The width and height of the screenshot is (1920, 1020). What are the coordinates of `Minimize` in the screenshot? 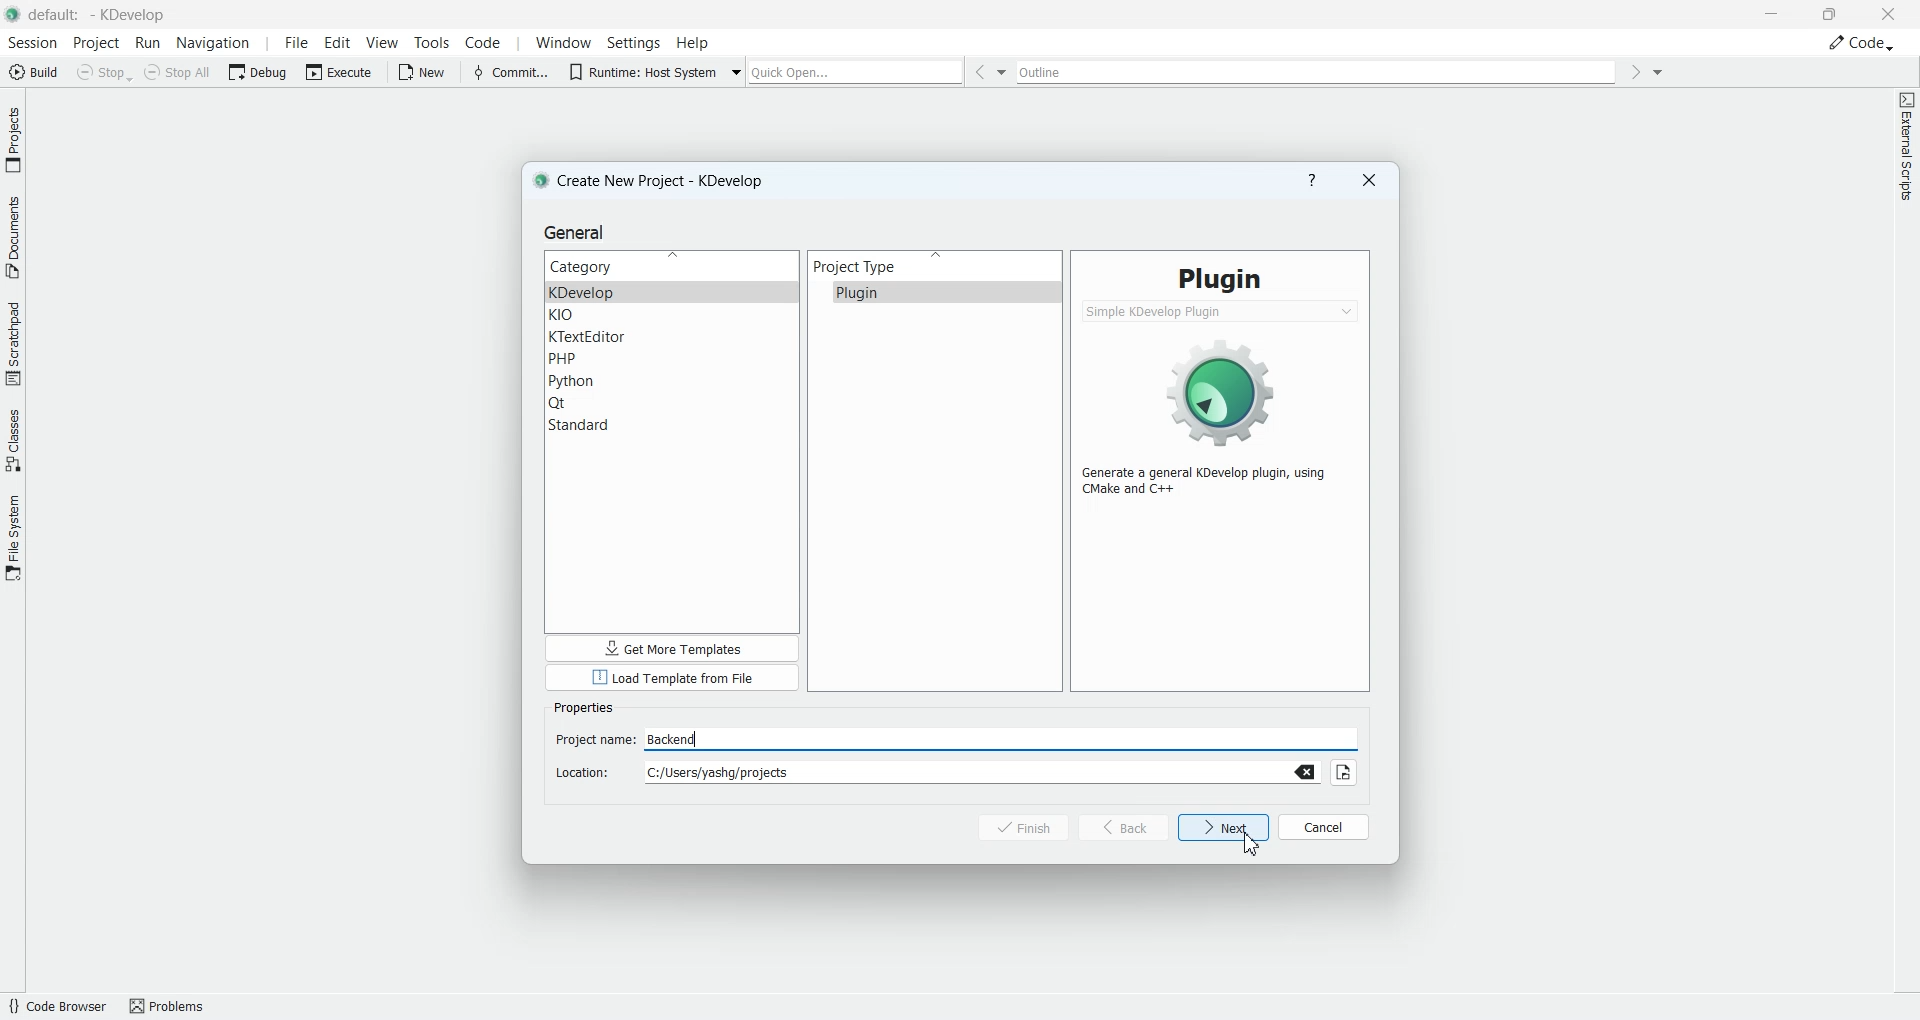 It's located at (1774, 14).